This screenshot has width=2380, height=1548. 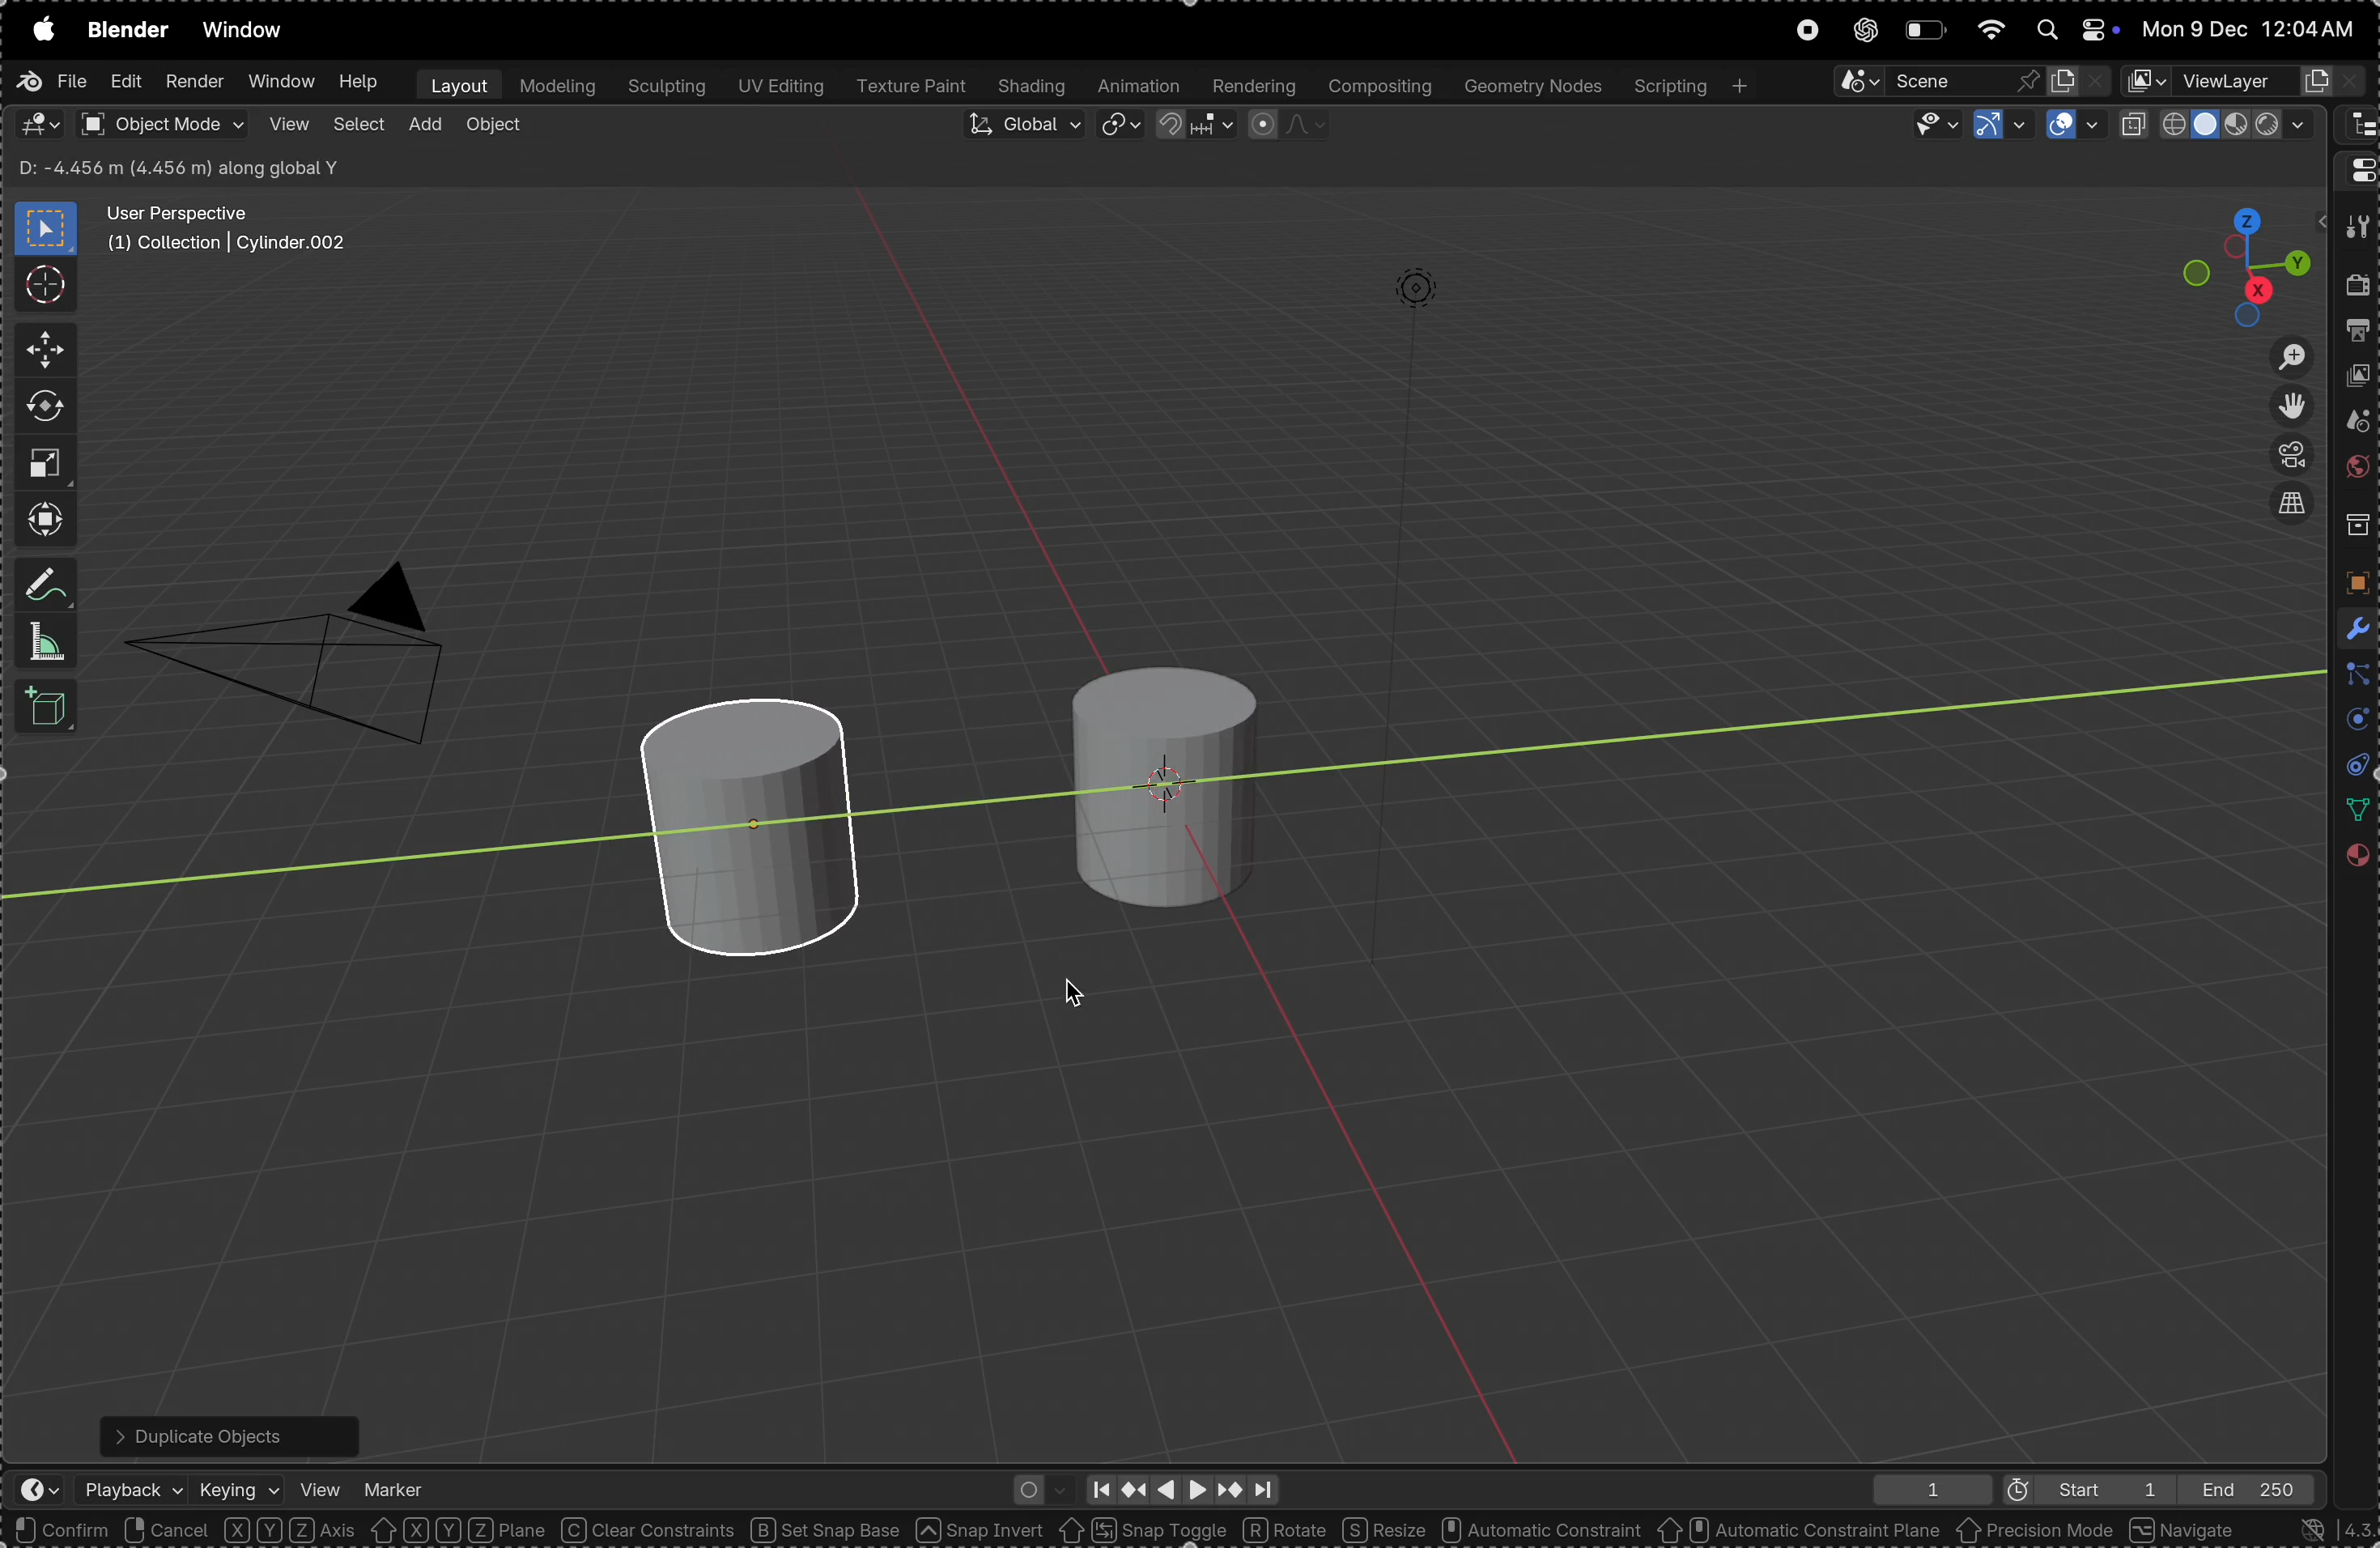 I want to click on snap invert, so click(x=981, y=1530).